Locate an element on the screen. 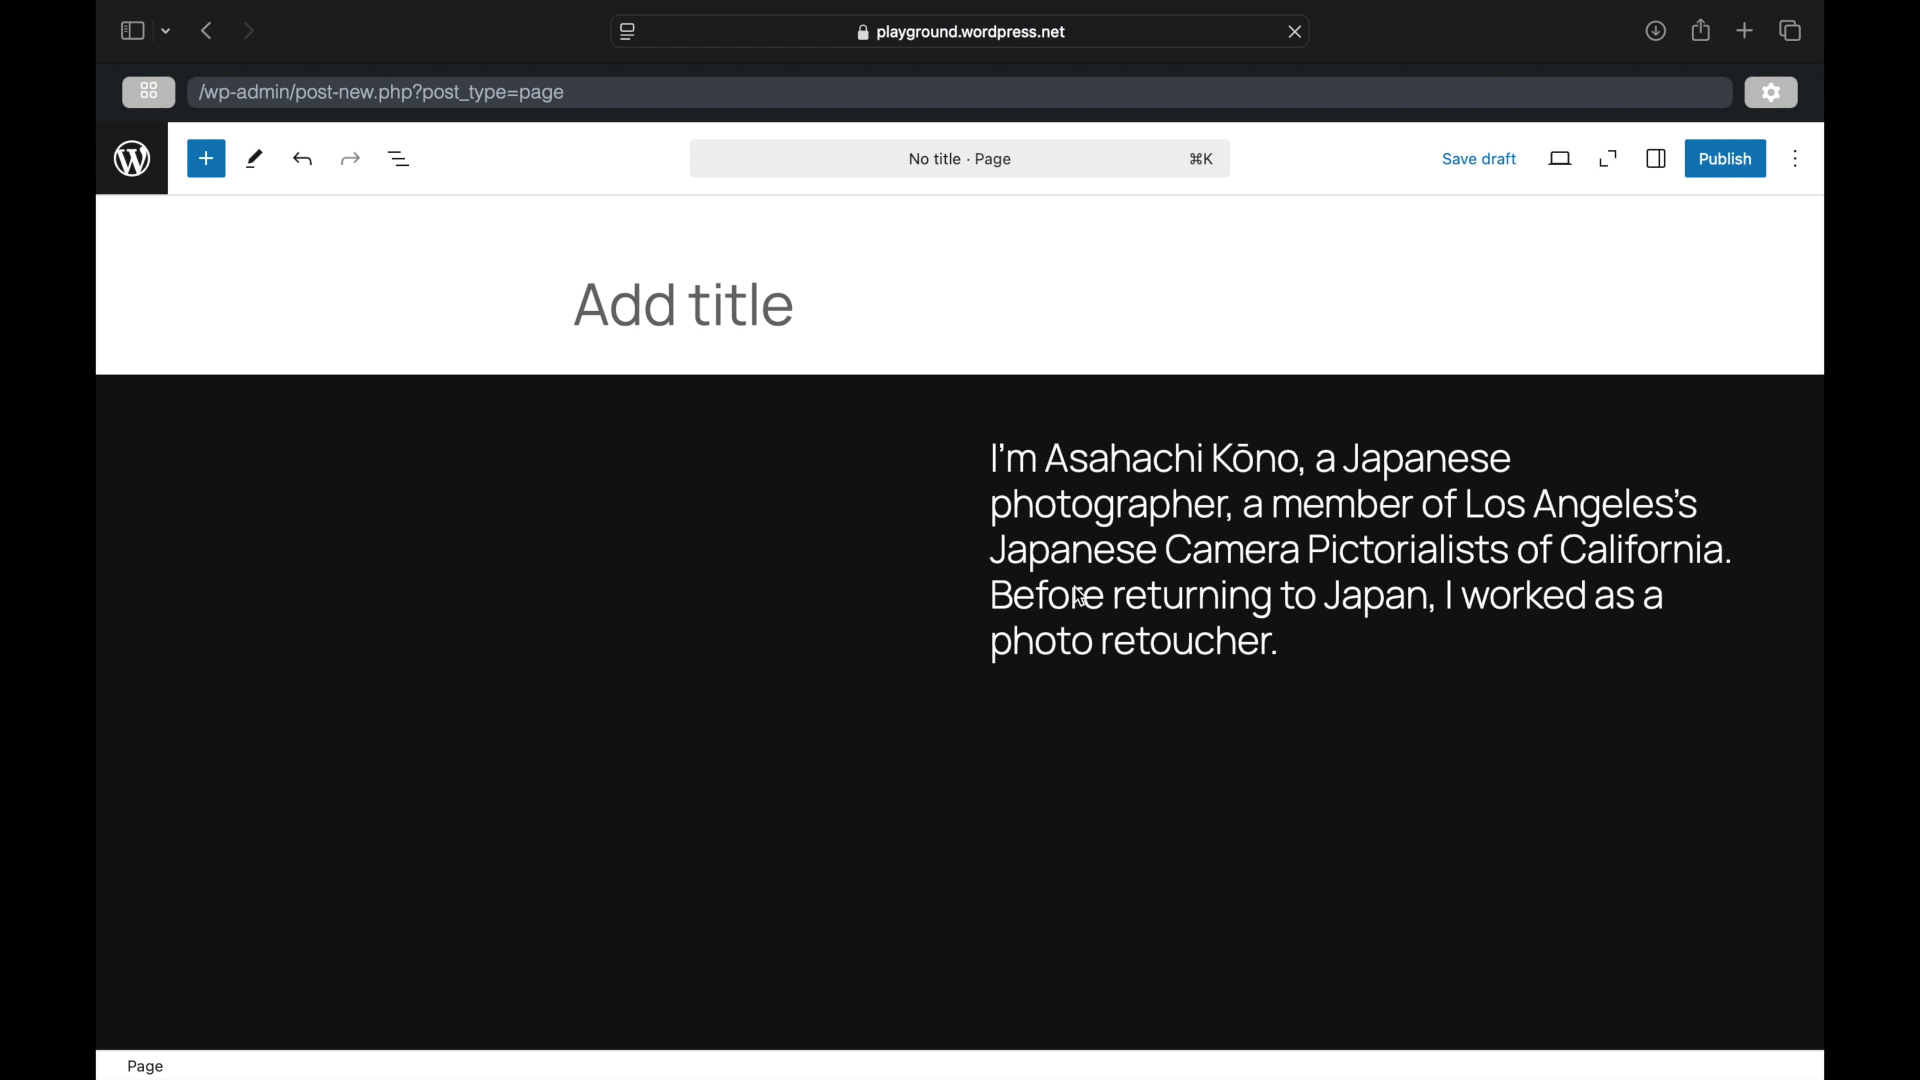 The height and width of the screenshot is (1080, 1920). expand is located at coordinates (1609, 159).